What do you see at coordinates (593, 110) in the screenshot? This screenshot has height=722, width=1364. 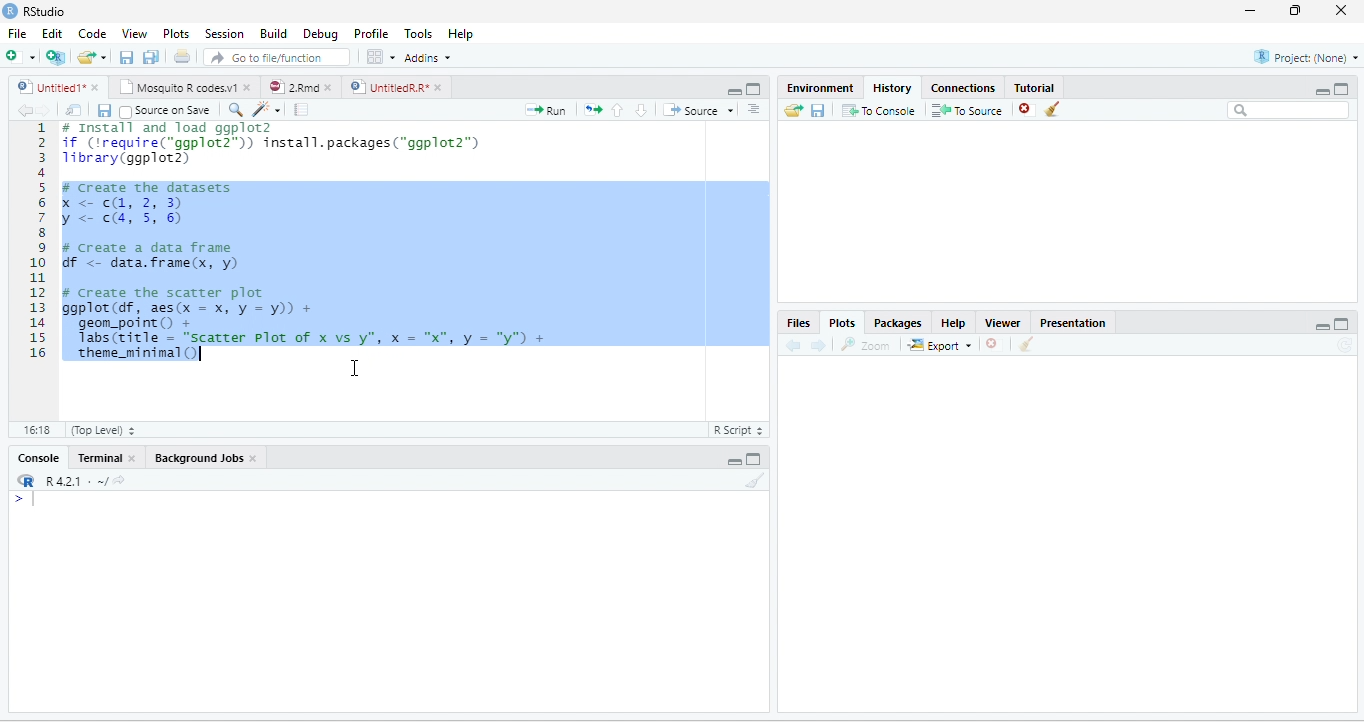 I see `Re-run the previous code region` at bounding box center [593, 110].